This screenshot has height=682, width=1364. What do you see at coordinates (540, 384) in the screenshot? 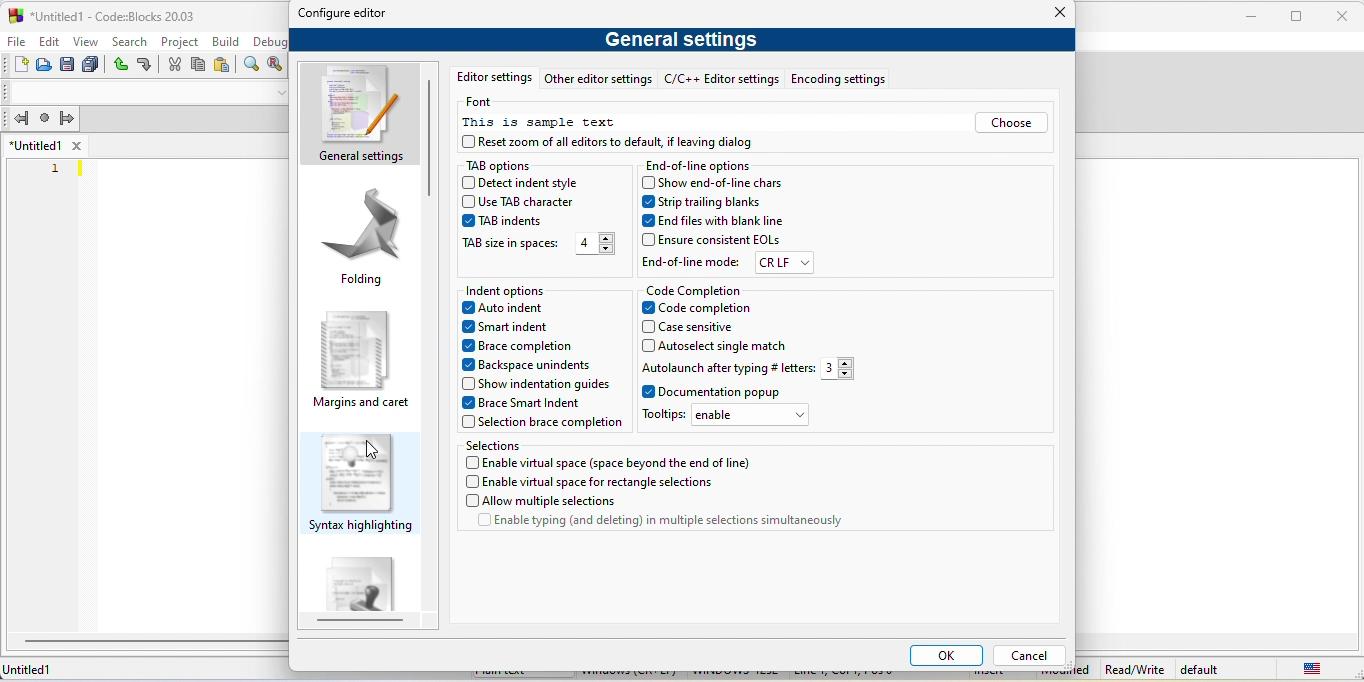
I see `show indentation guides` at bounding box center [540, 384].